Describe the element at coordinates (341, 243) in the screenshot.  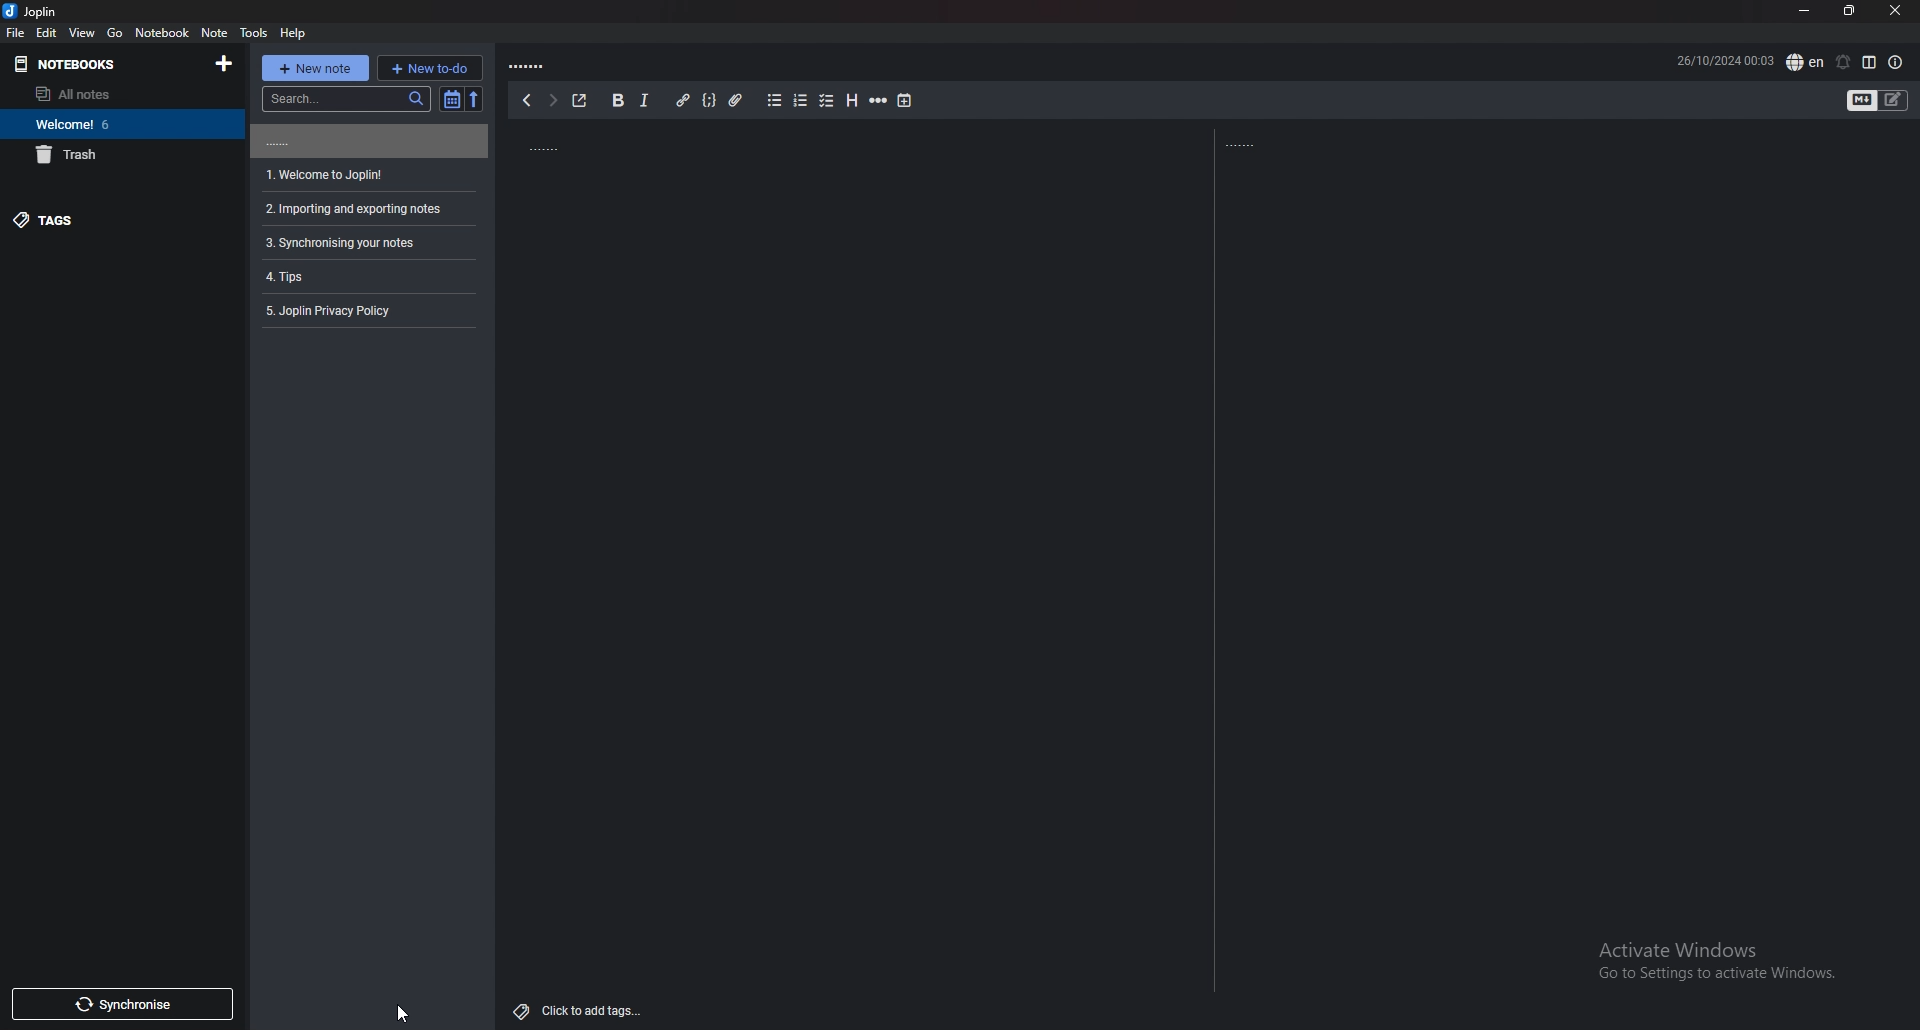
I see `3. Synchronising your notes` at that location.